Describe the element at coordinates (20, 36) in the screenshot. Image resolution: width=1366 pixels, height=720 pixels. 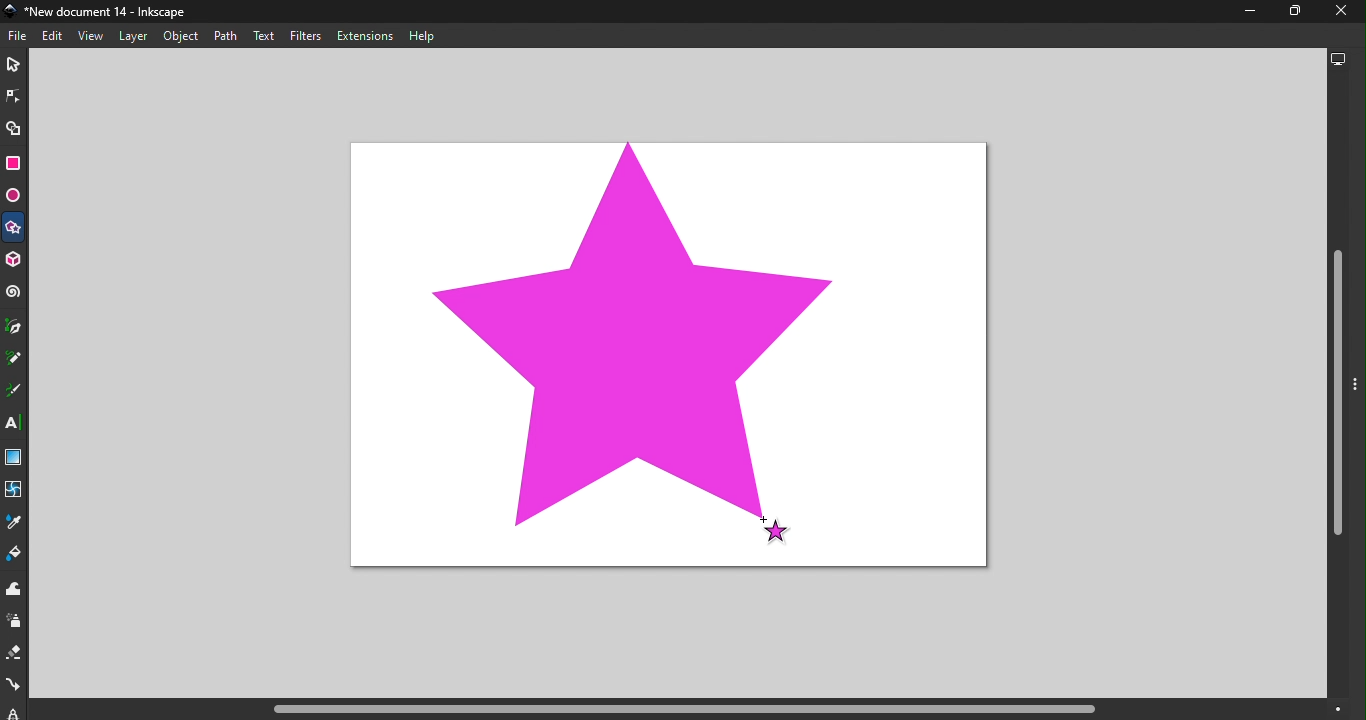
I see `File` at that location.